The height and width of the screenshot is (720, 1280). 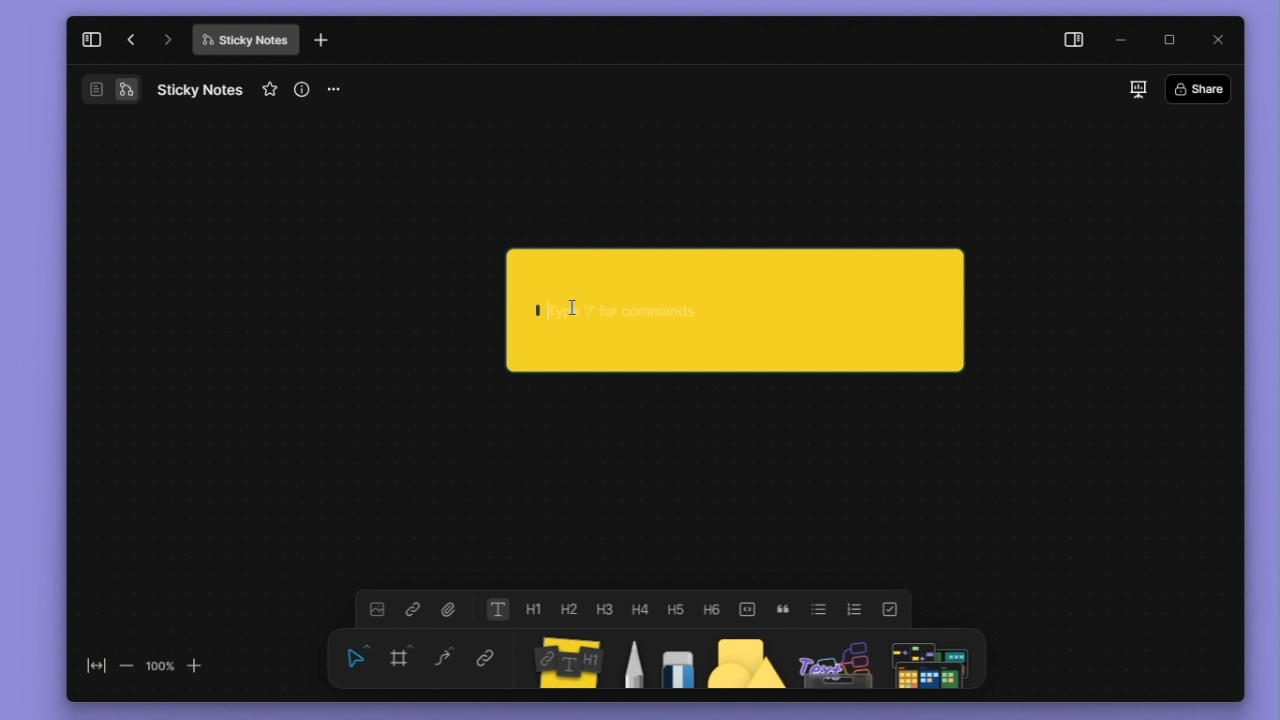 What do you see at coordinates (822, 611) in the screenshot?
I see `bullet list` at bounding box center [822, 611].